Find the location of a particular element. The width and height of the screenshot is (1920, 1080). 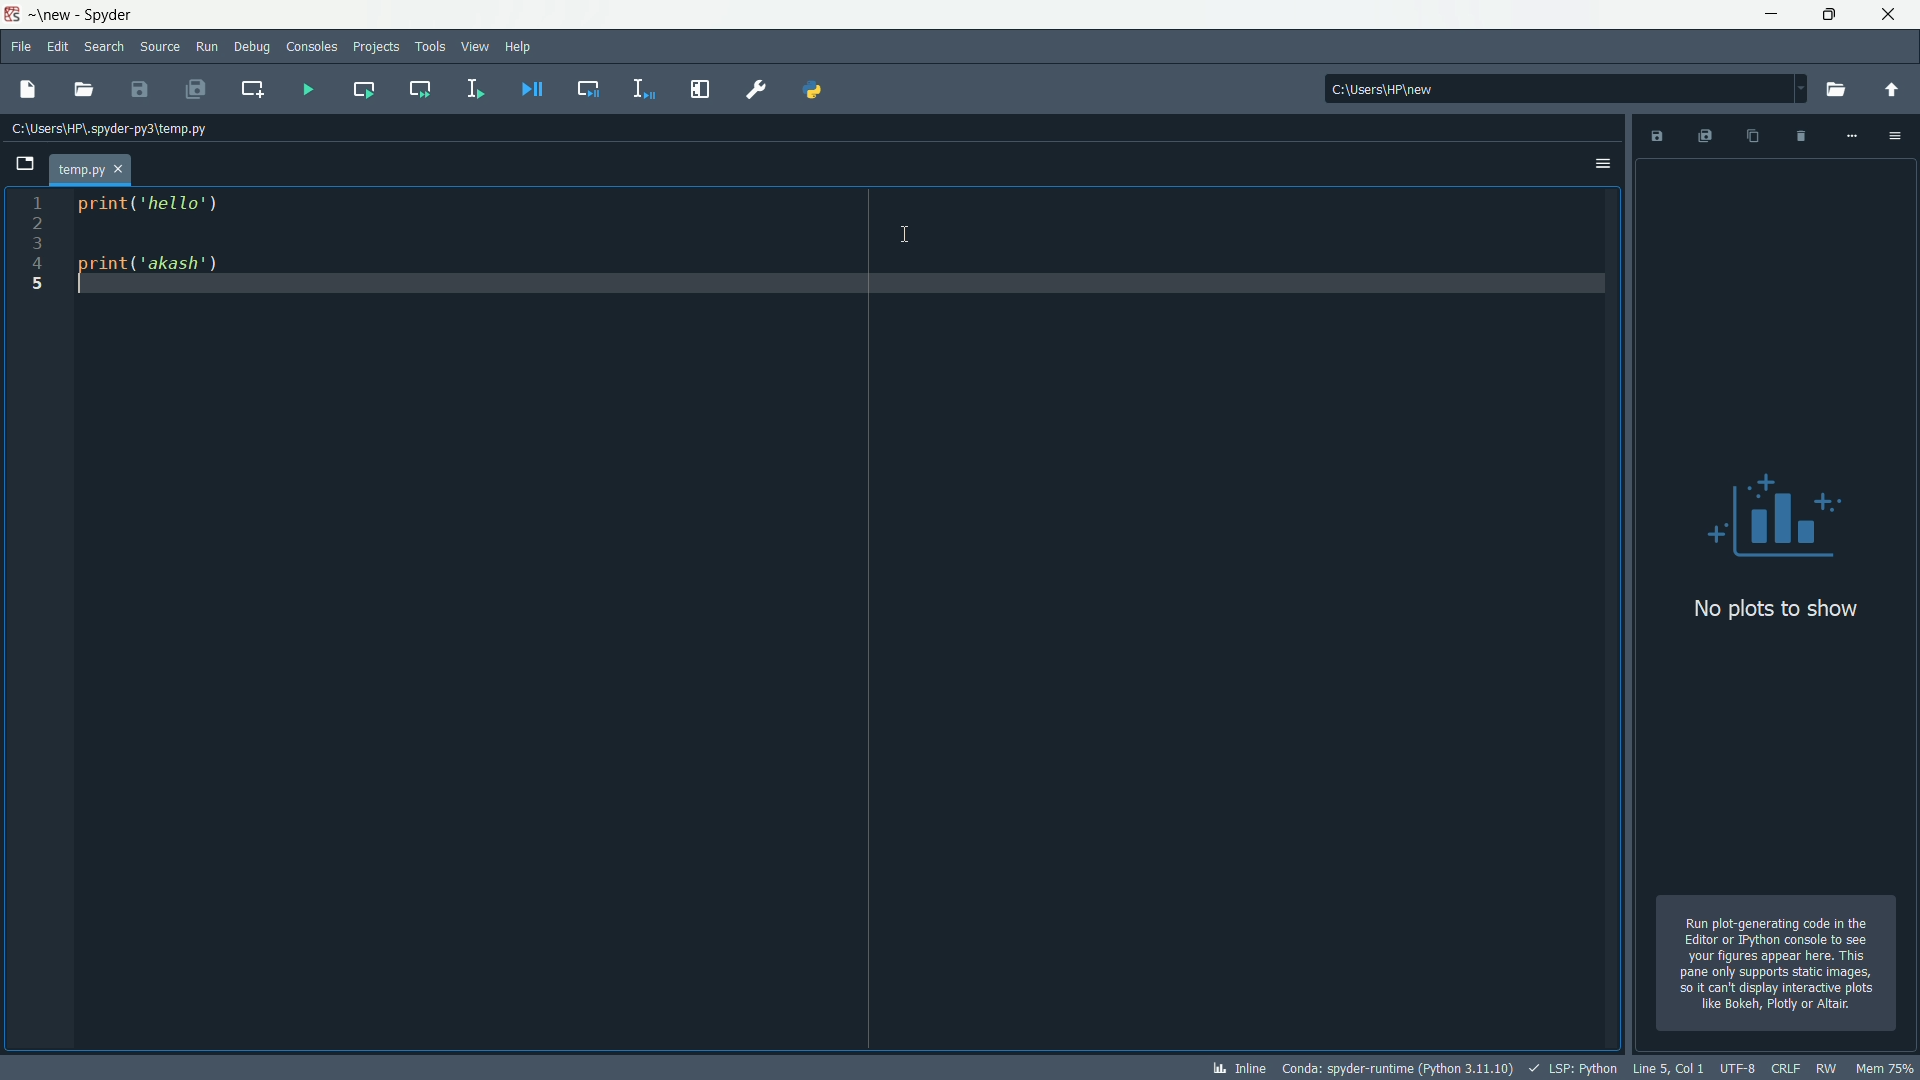

create new cell at the current line is located at coordinates (256, 85).